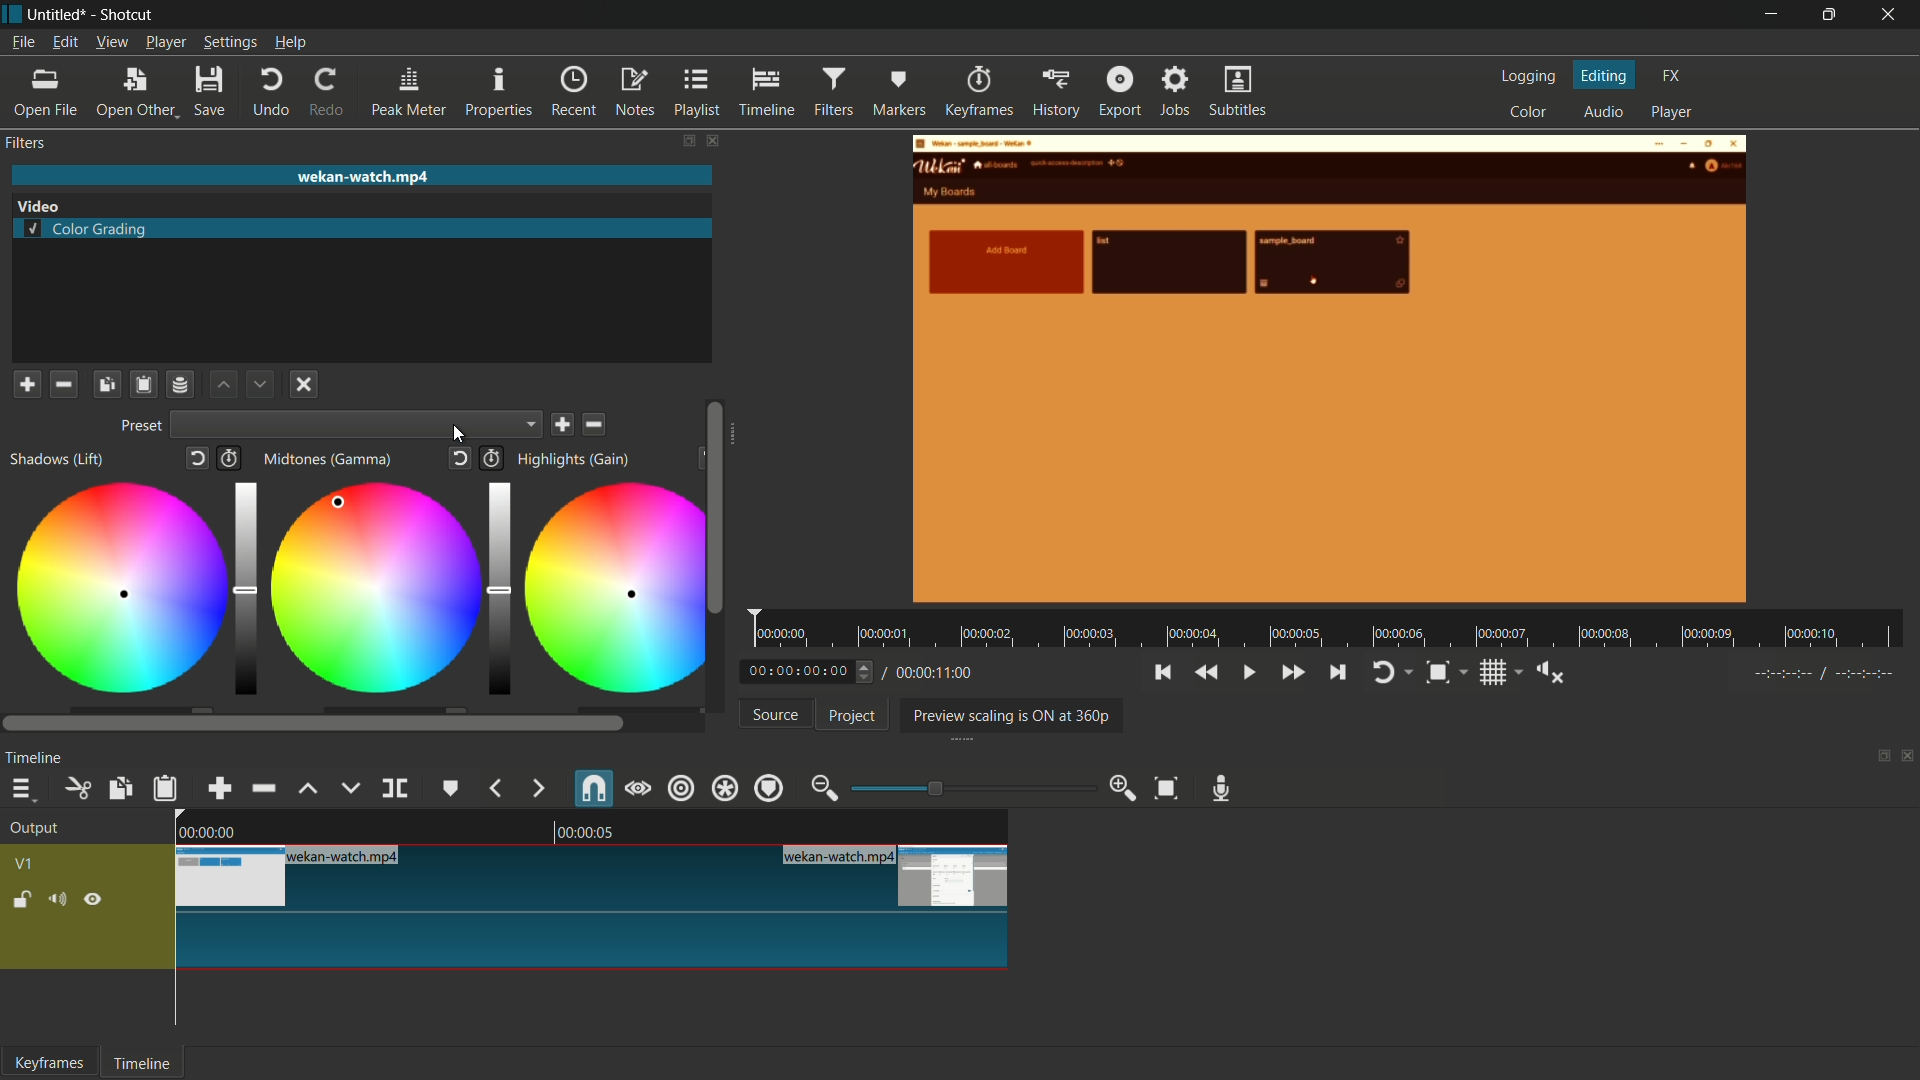  Describe the element at coordinates (314, 724) in the screenshot. I see `scroll bar` at that location.